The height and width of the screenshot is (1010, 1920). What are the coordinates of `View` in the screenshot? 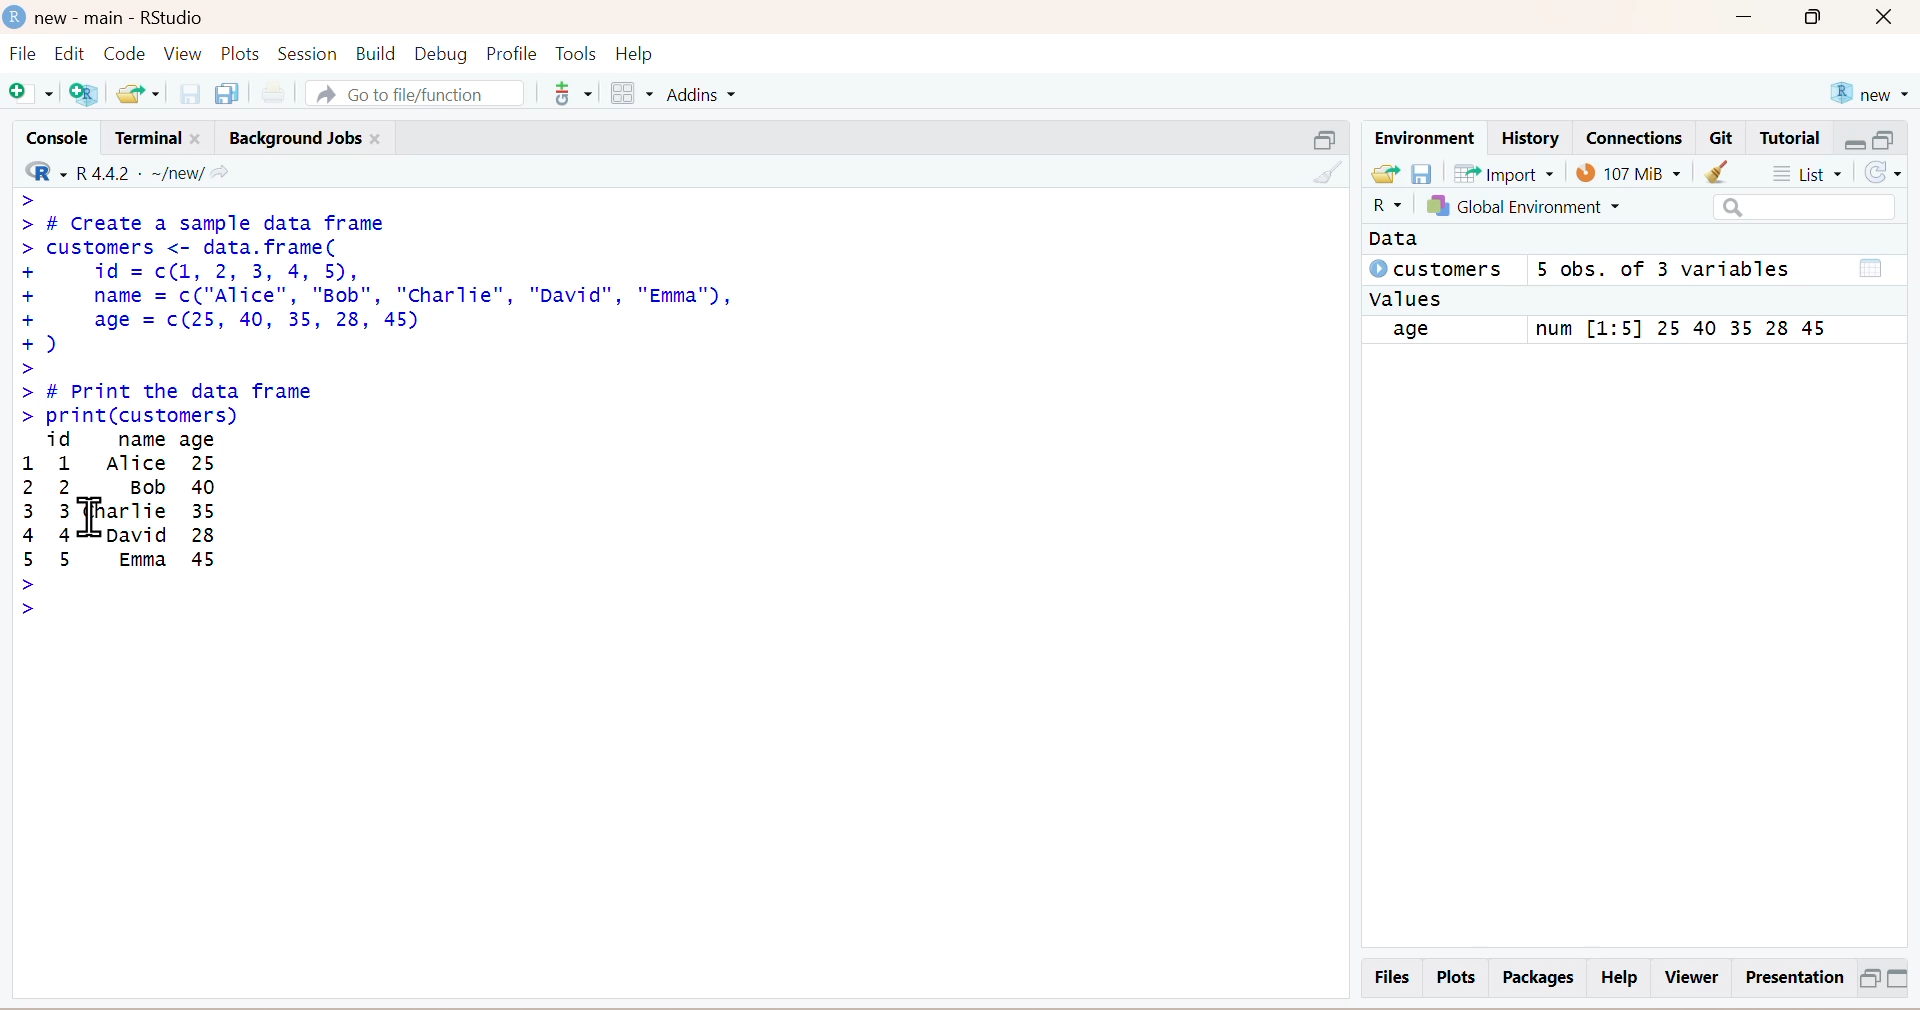 It's located at (184, 53).